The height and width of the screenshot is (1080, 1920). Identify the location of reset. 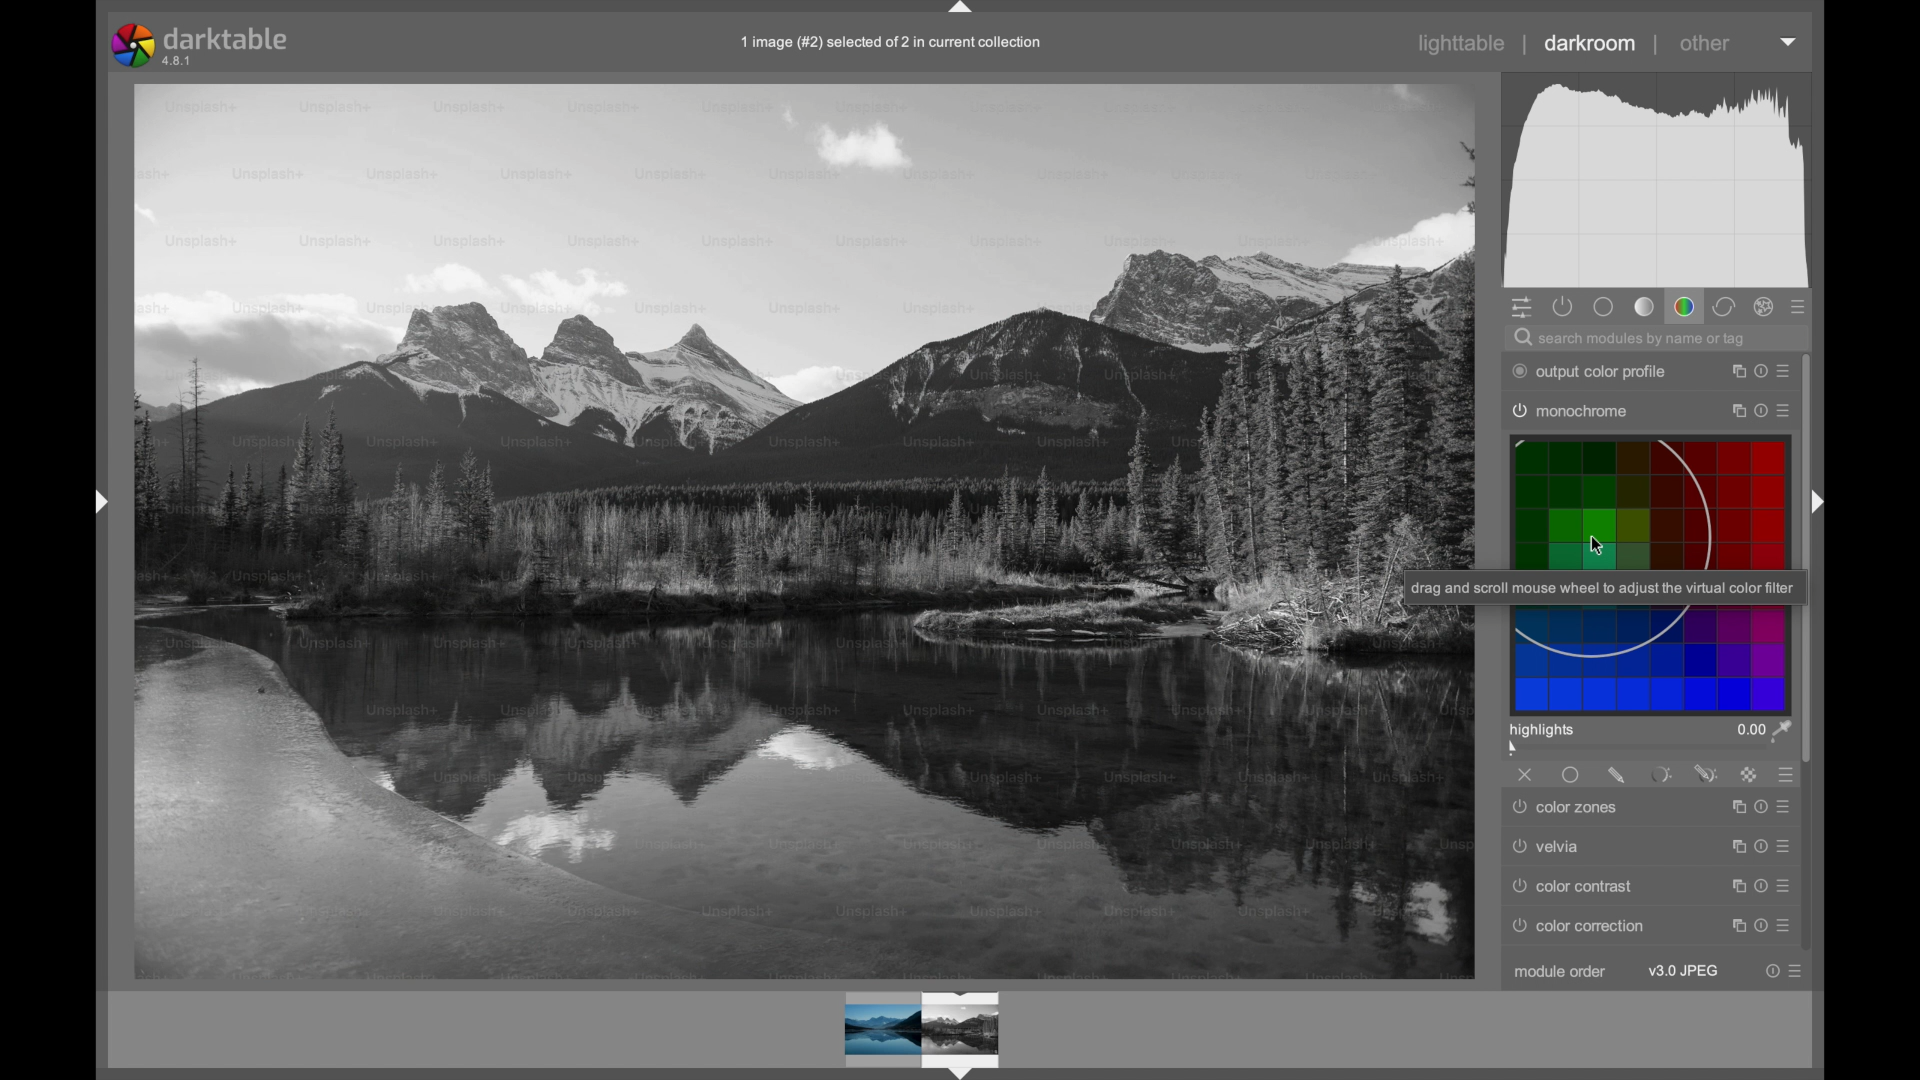
(1735, 886).